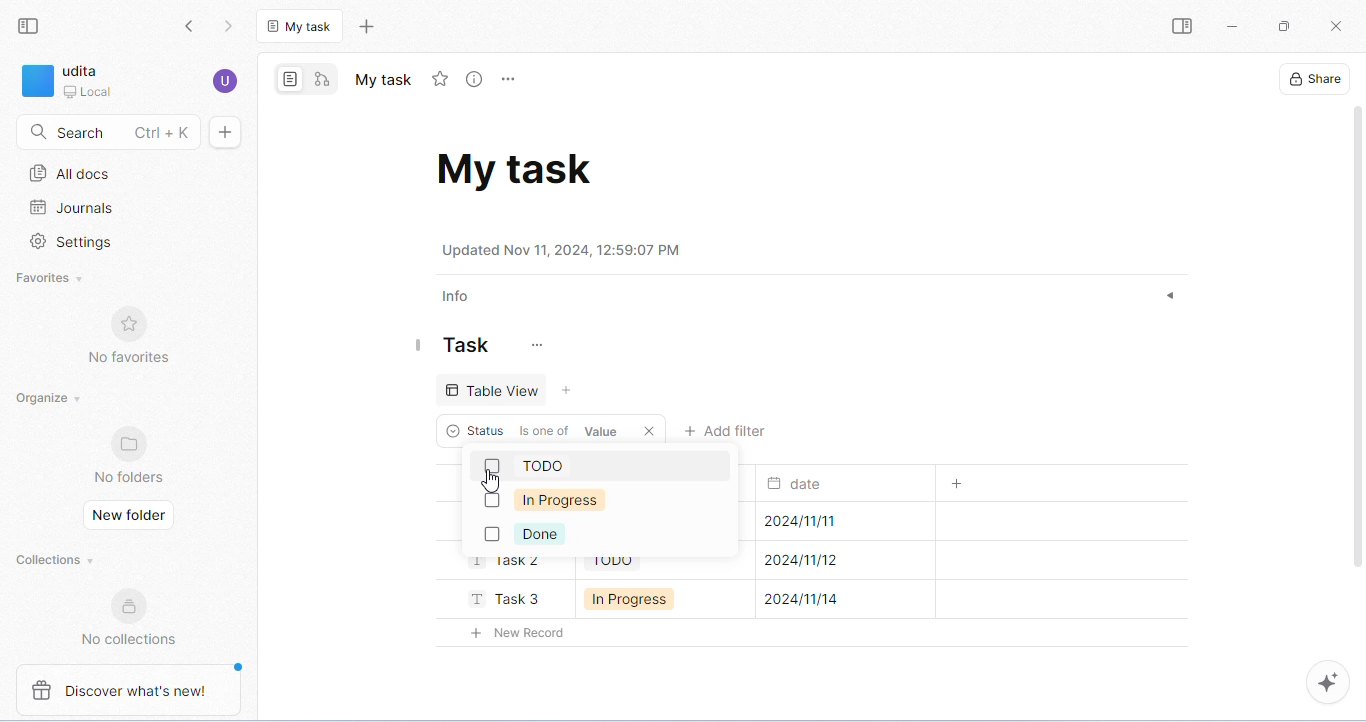 The height and width of the screenshot is (722, 1366). What do you see at coordinates (28, 27) in the screenshot?
I see `collapse side bar` at bounding box center [28, 27].